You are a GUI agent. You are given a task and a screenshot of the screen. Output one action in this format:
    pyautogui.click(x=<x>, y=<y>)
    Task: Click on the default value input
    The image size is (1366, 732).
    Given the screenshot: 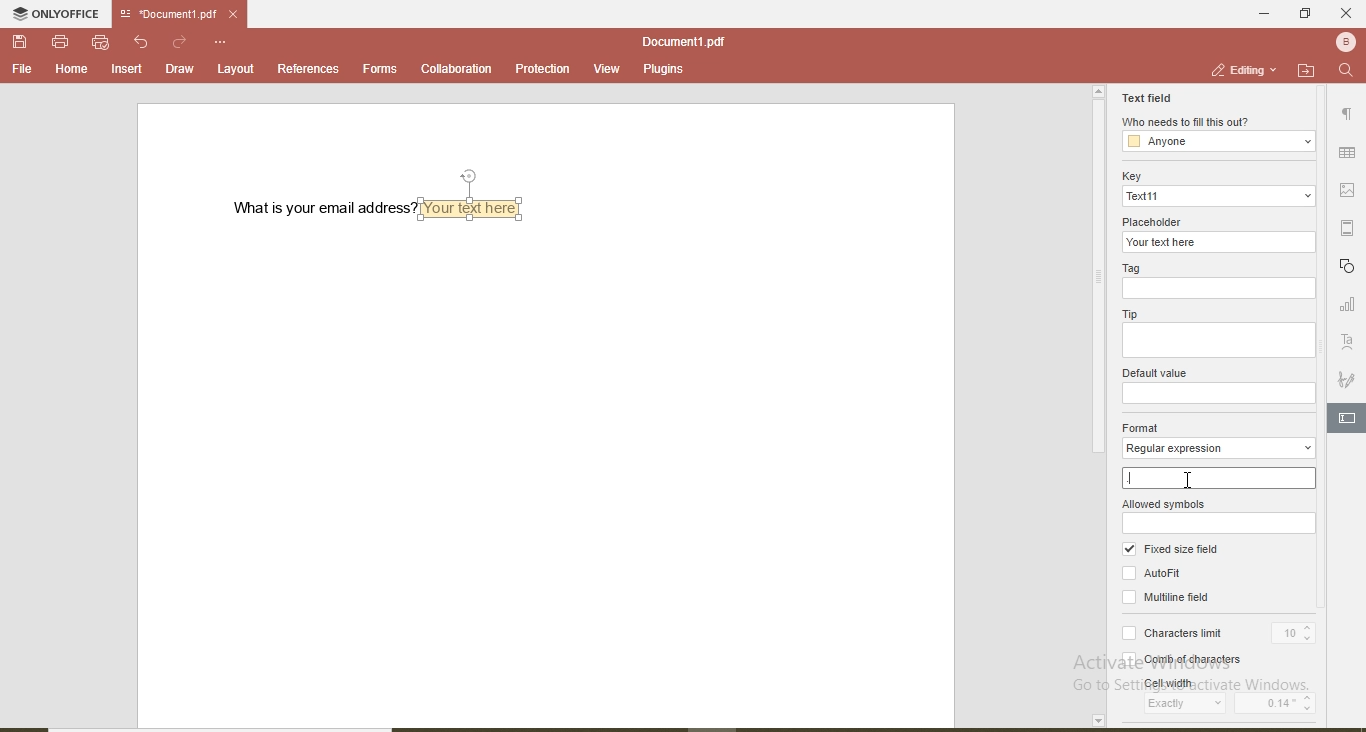 What is the action you would take?
    pyautogui.click(x=1220, y=394)
    